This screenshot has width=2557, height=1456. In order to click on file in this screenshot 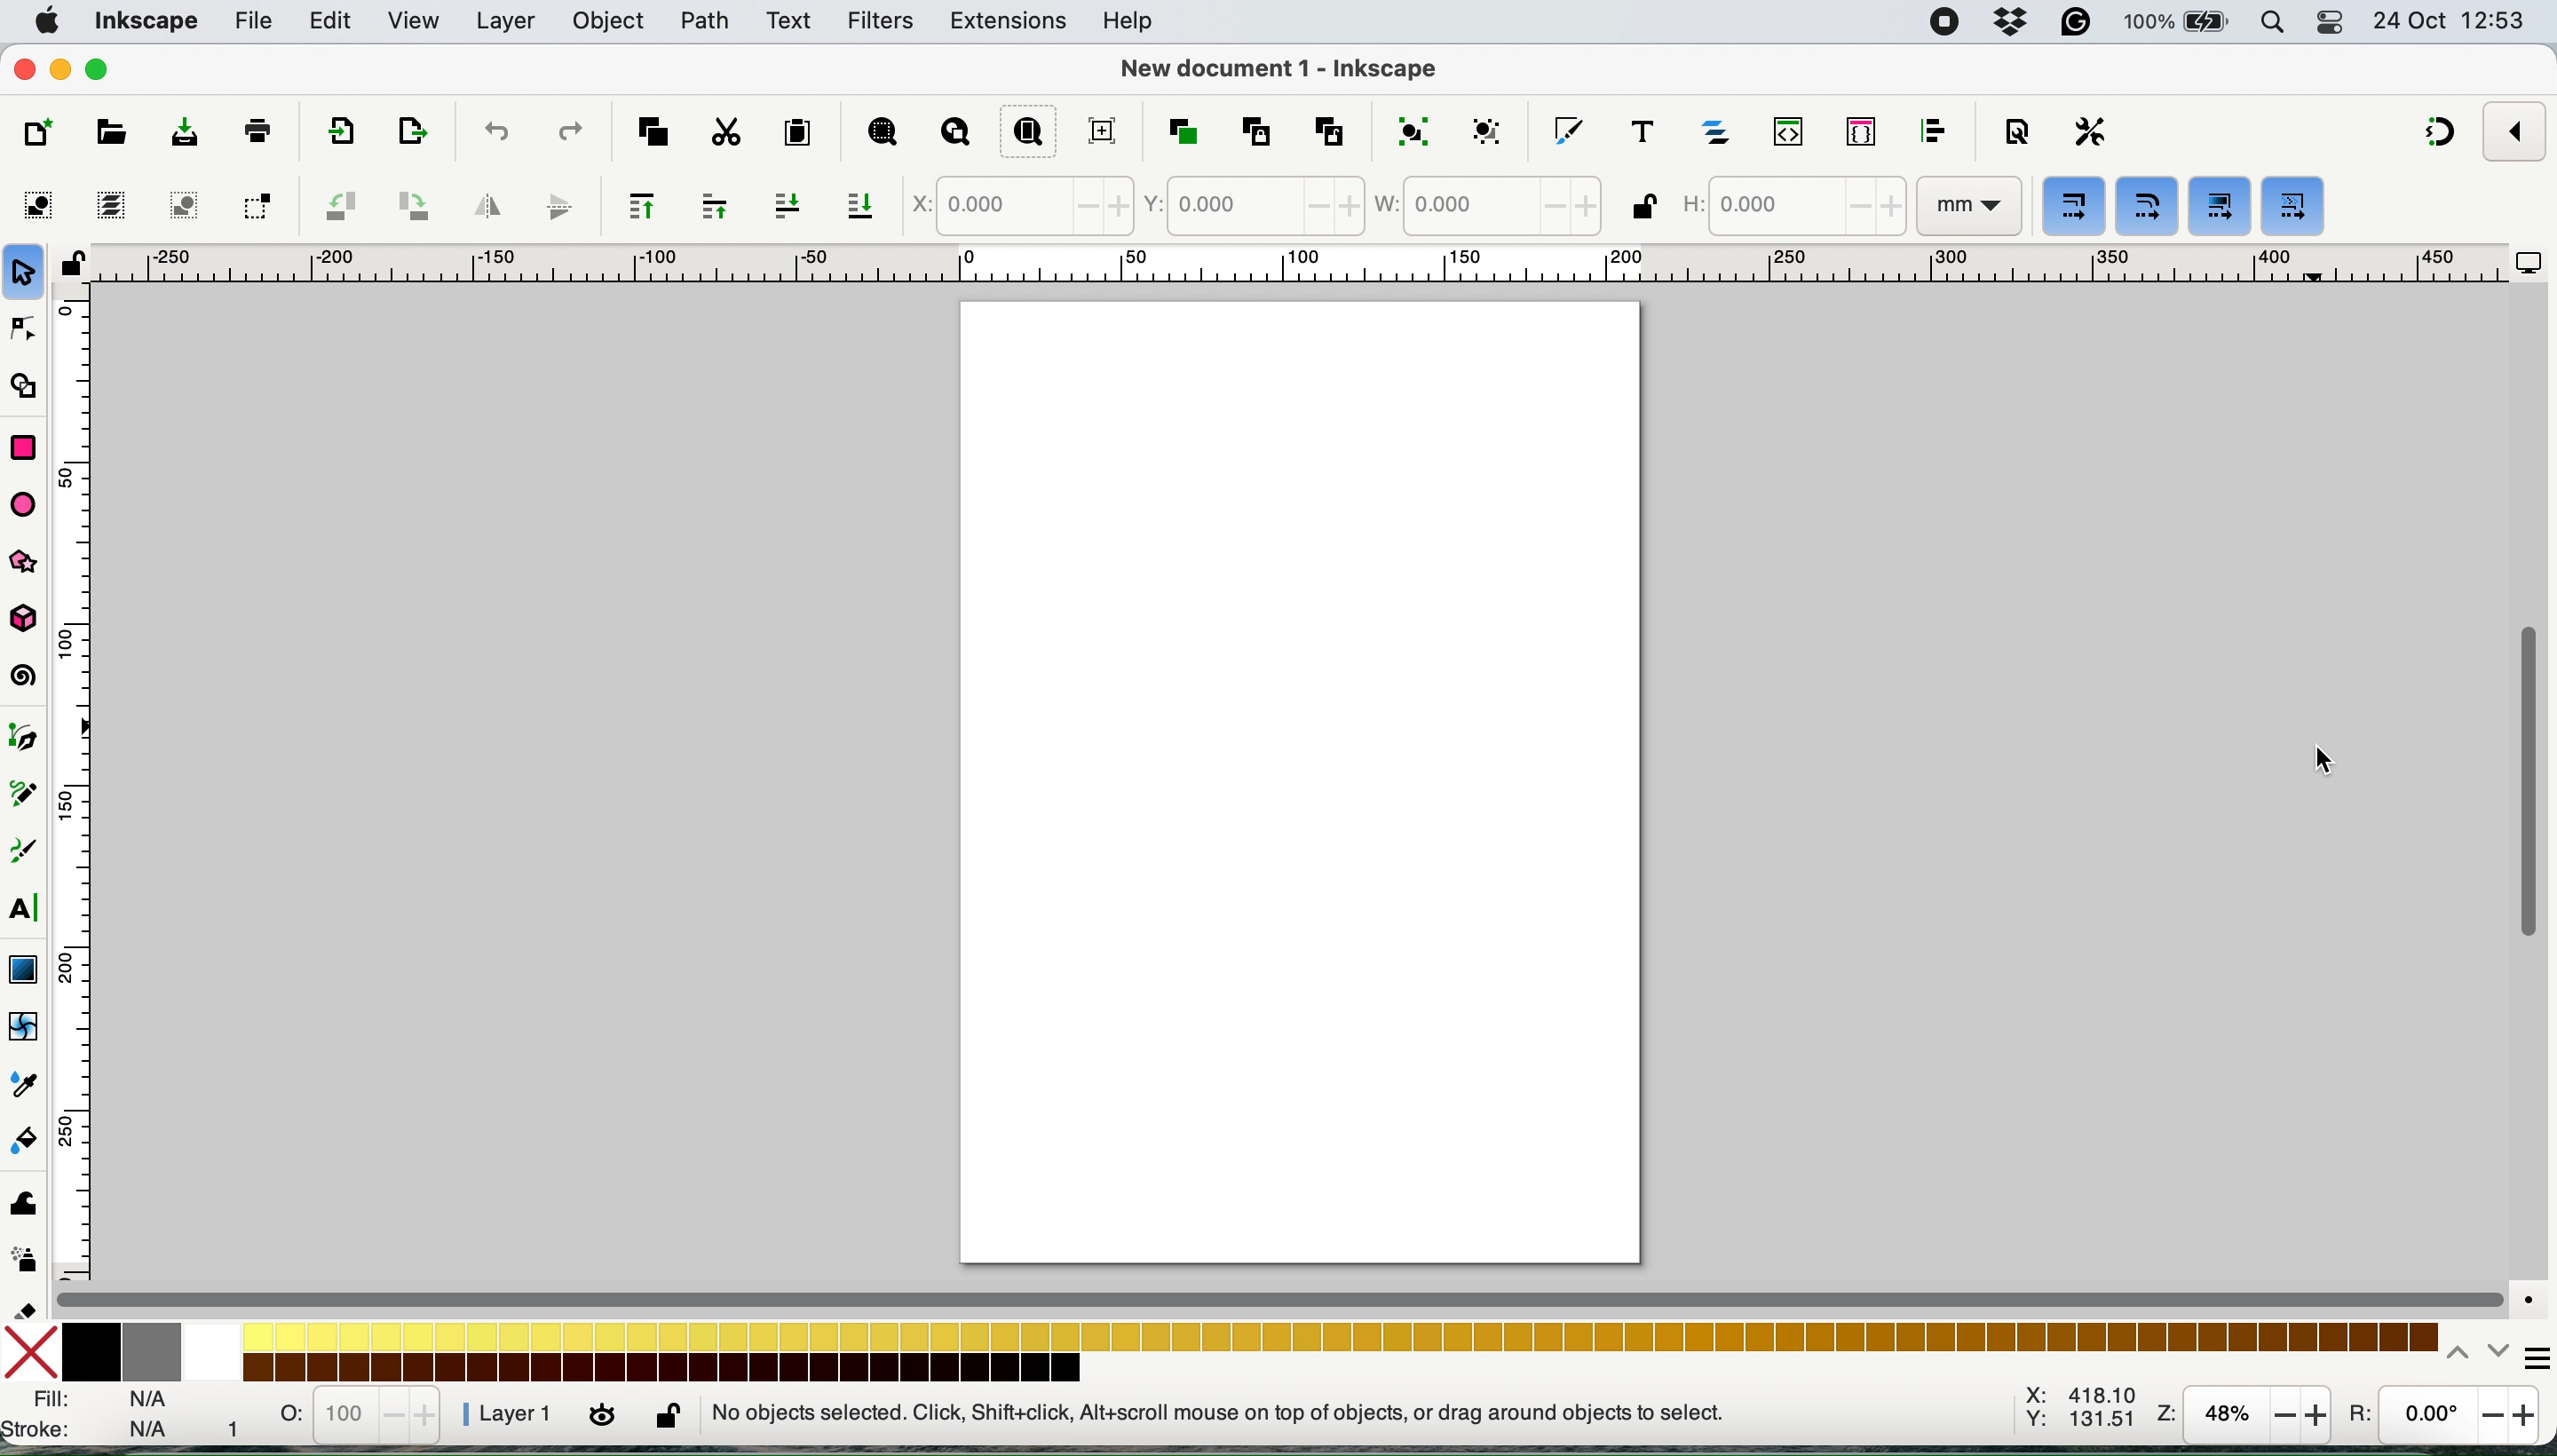, I will do `click(255, 22)`.